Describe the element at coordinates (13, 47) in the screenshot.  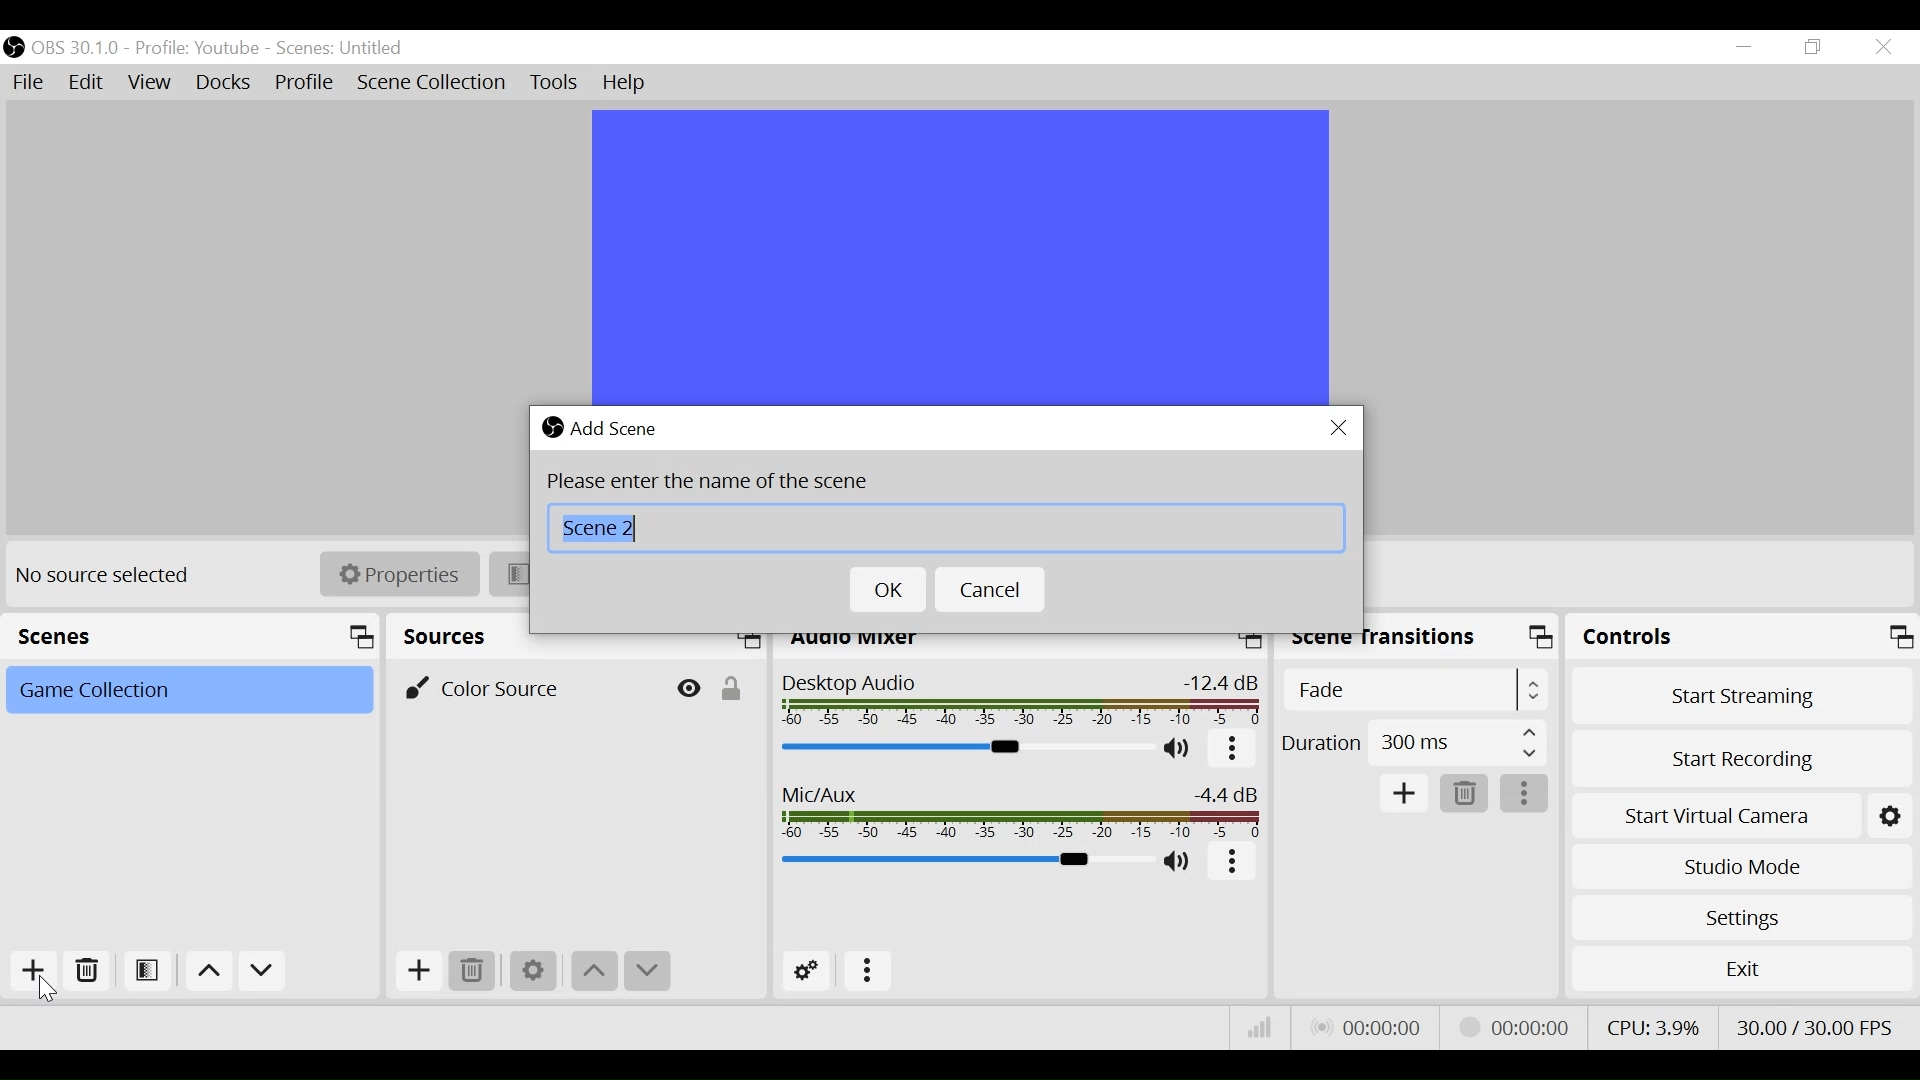
I see `OBS Desktop Icon` at that location.